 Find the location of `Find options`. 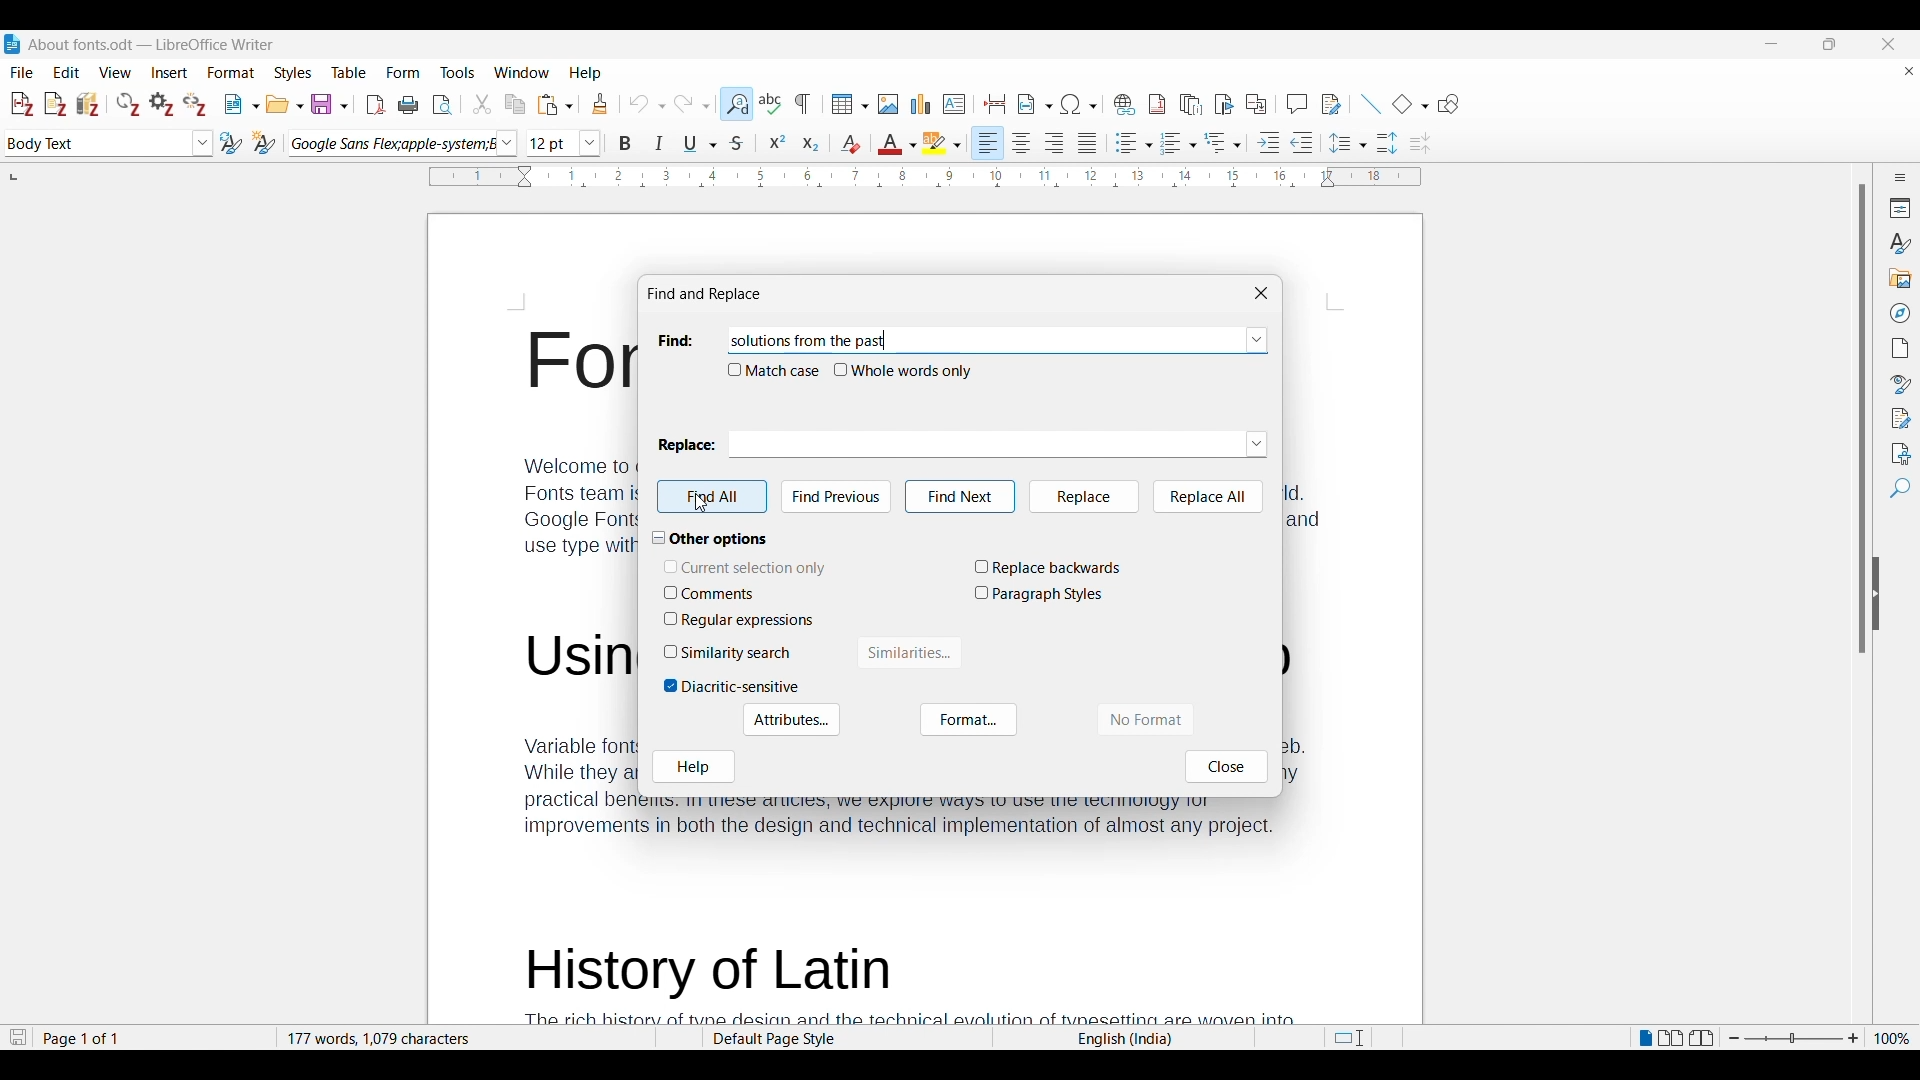

Find options is located at coordinates (1257, 341).